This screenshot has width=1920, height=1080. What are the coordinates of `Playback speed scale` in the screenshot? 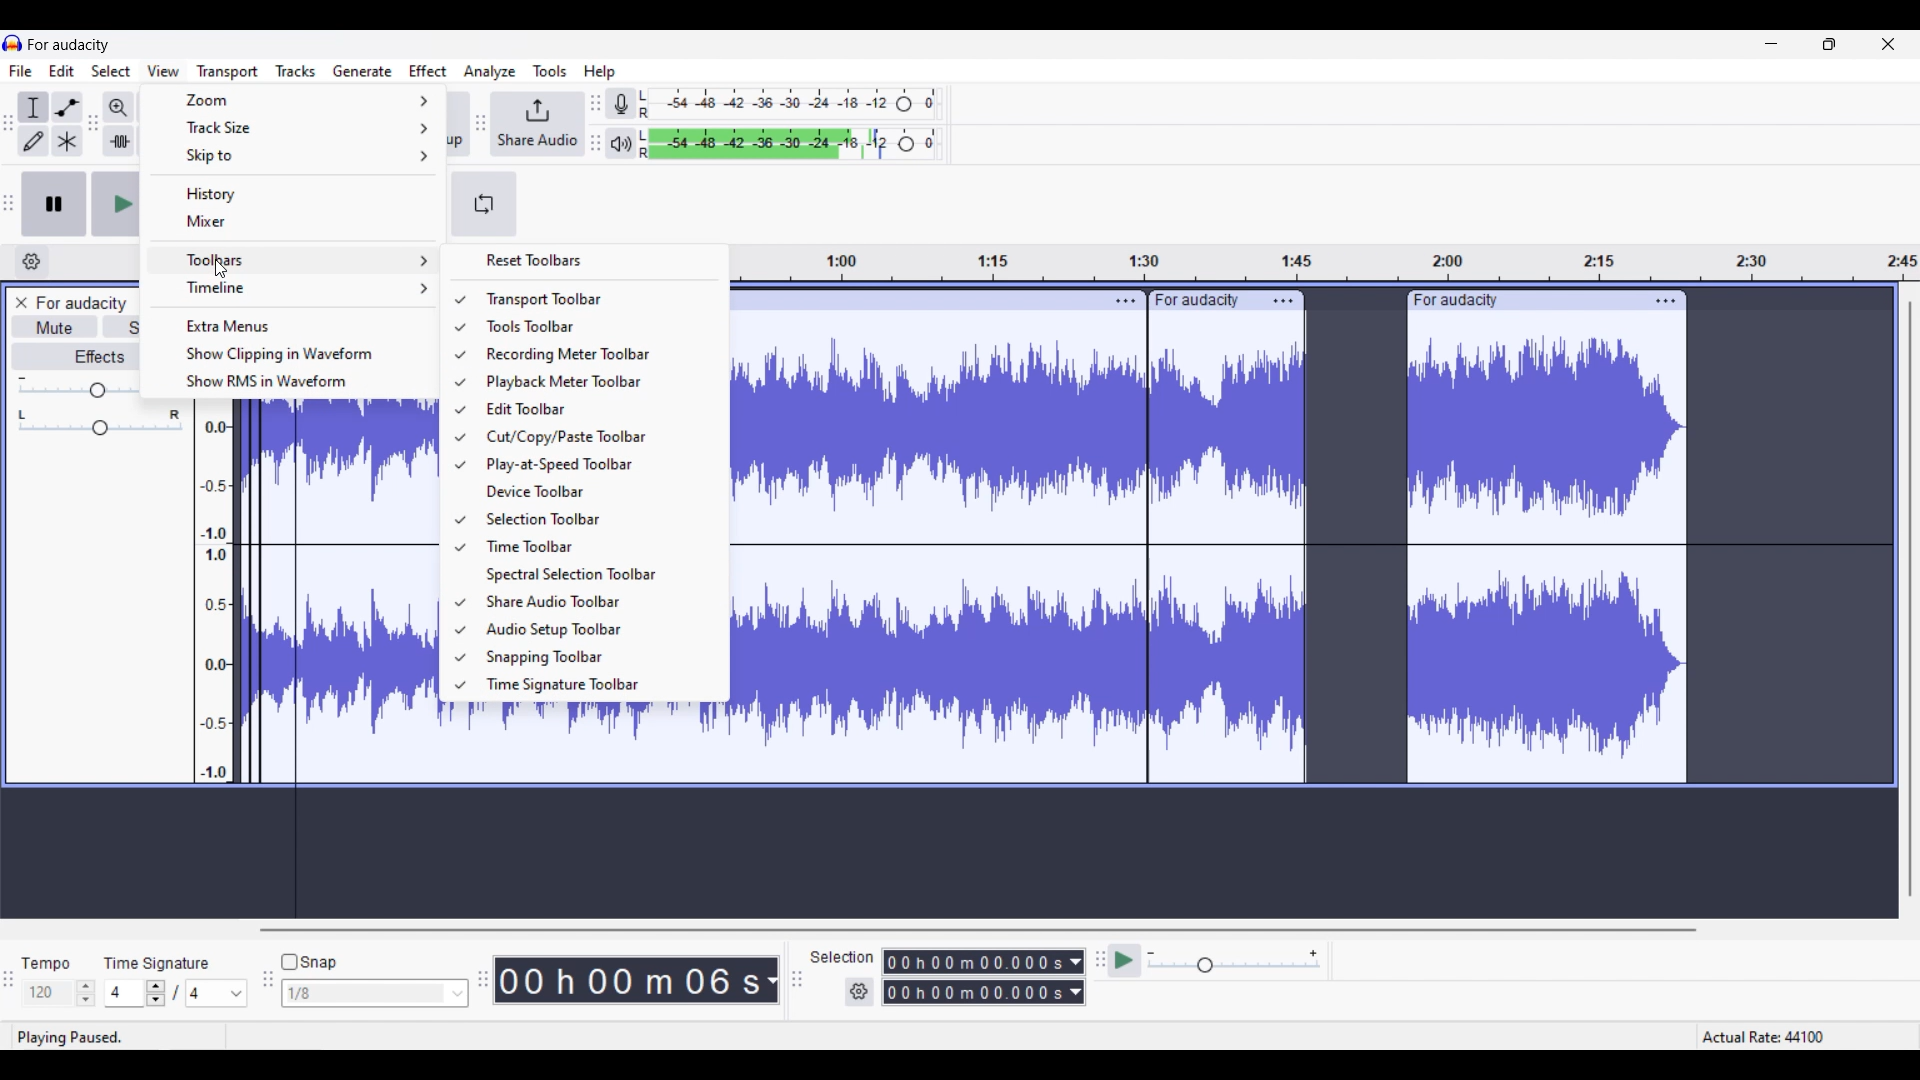 It's located at (1235, 962).